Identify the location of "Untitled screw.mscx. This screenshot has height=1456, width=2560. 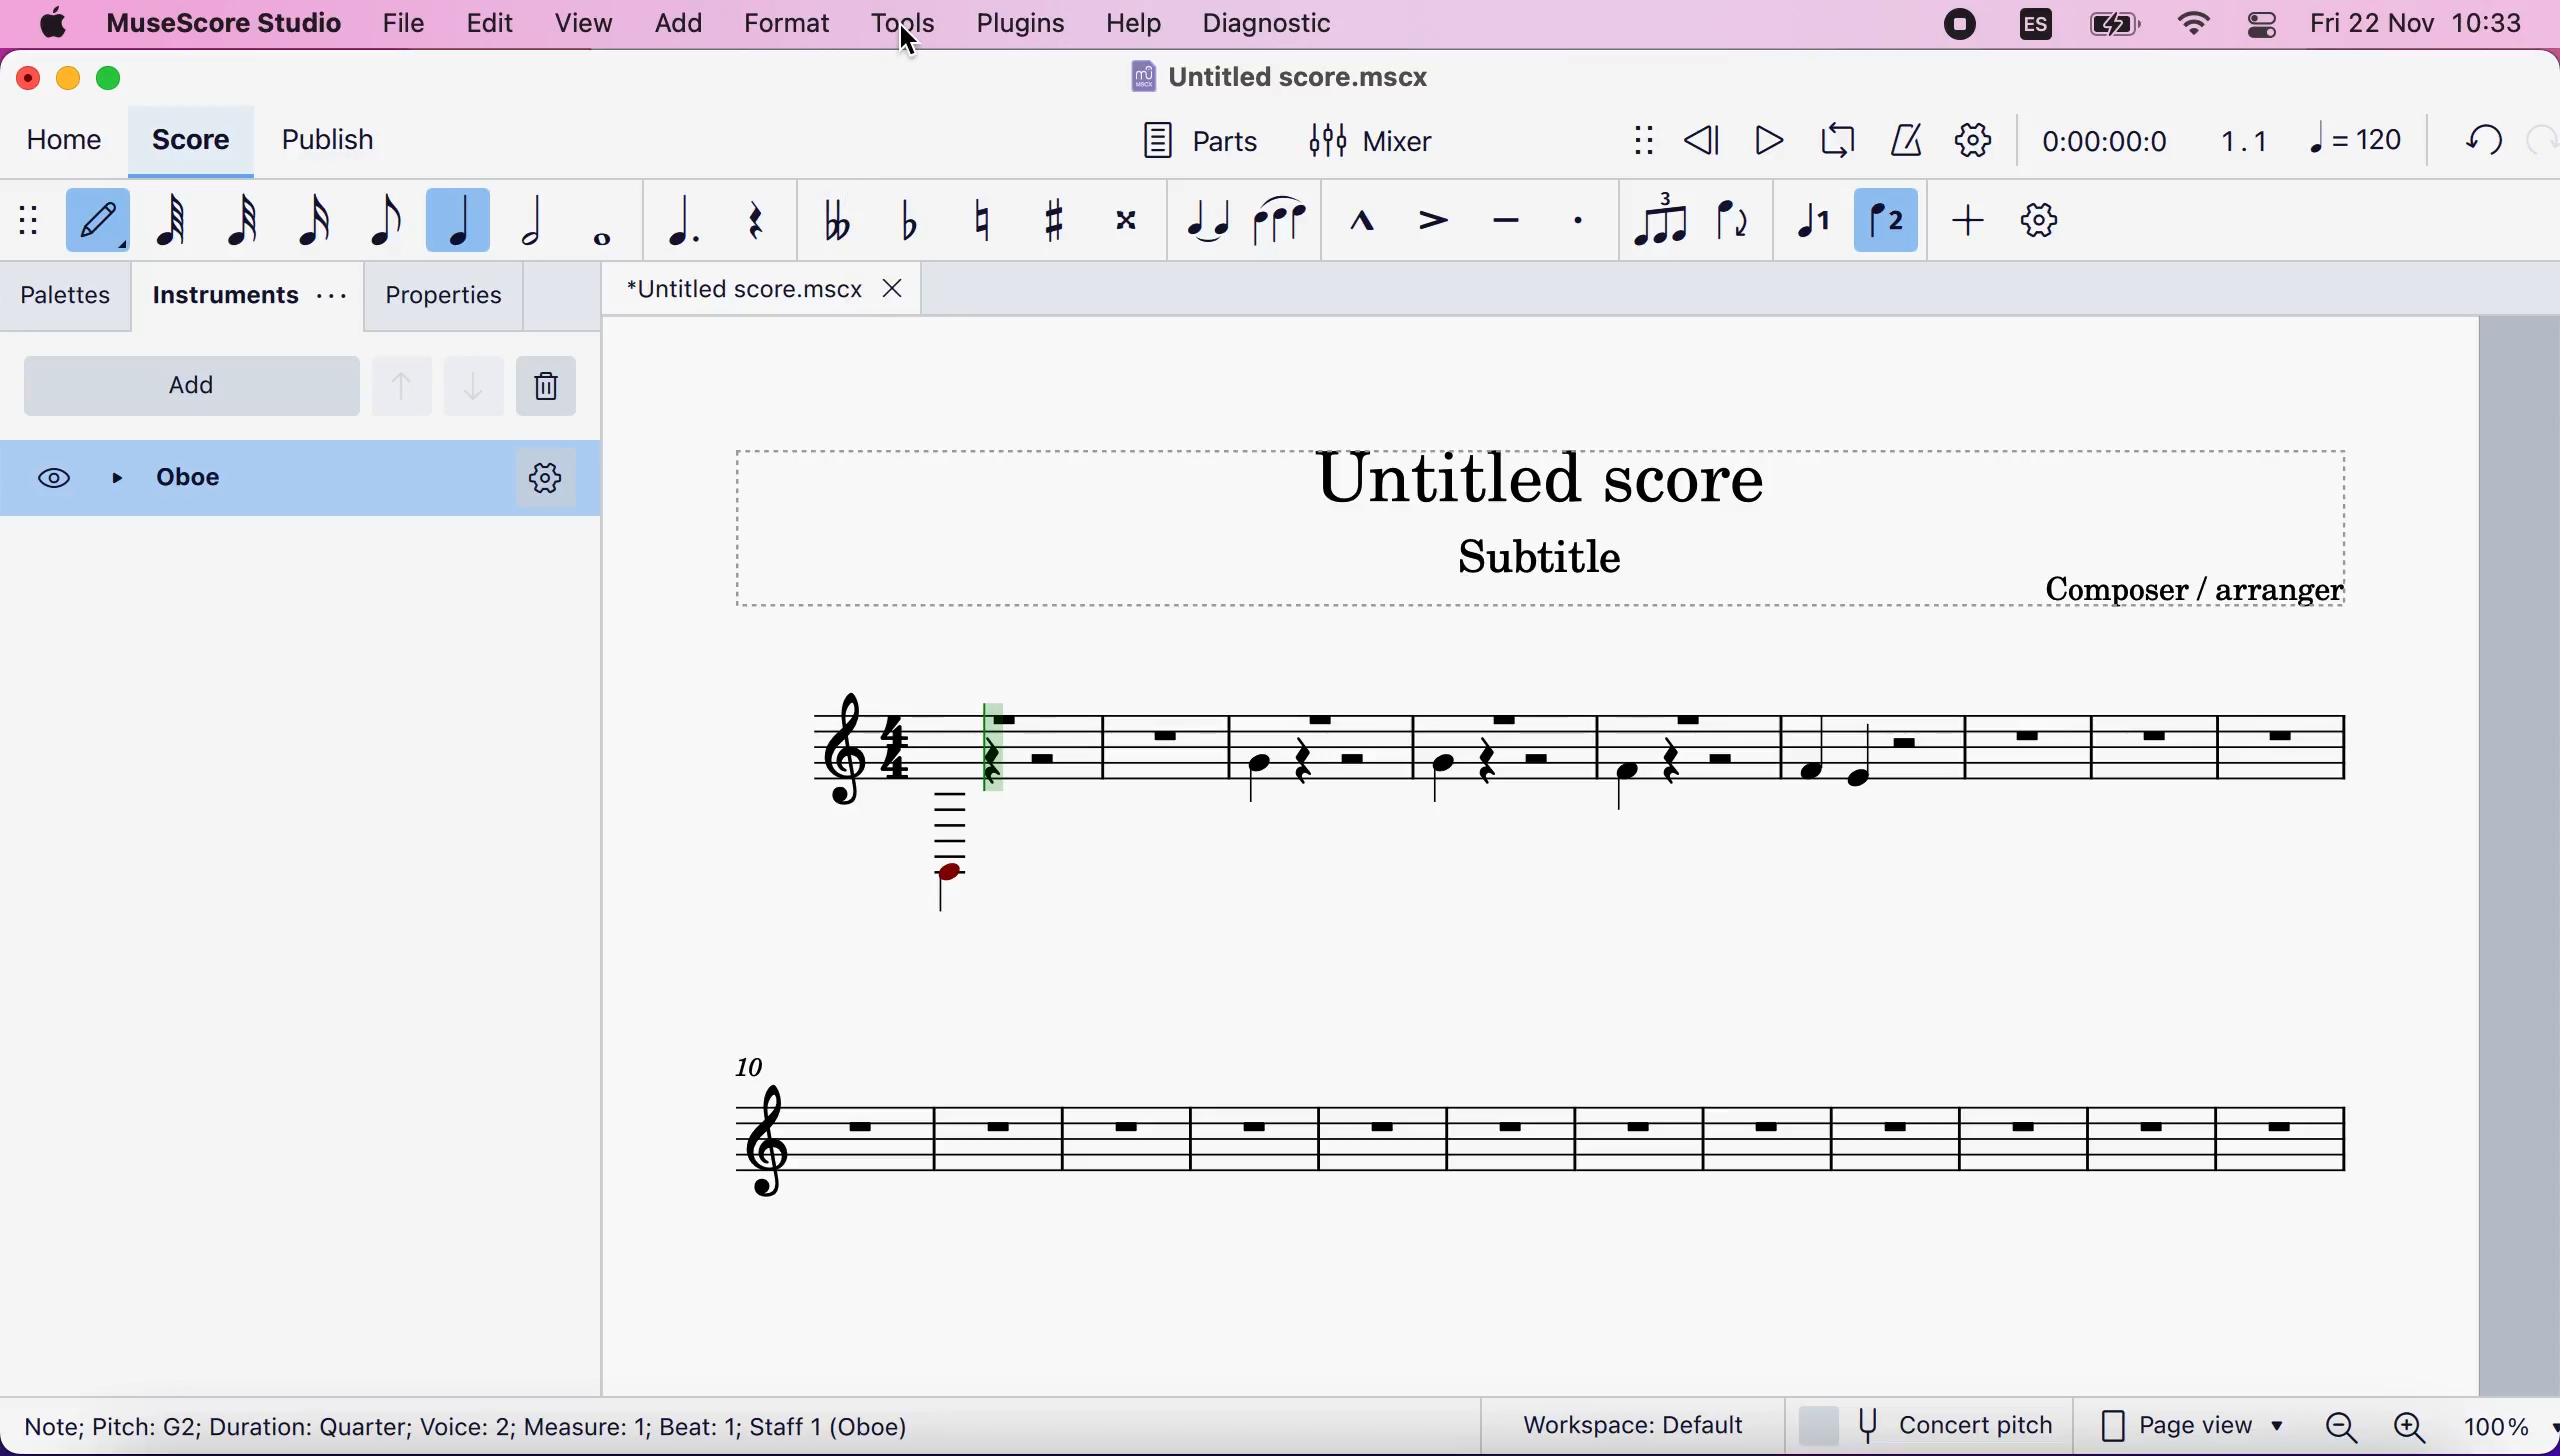
(1298, 83).